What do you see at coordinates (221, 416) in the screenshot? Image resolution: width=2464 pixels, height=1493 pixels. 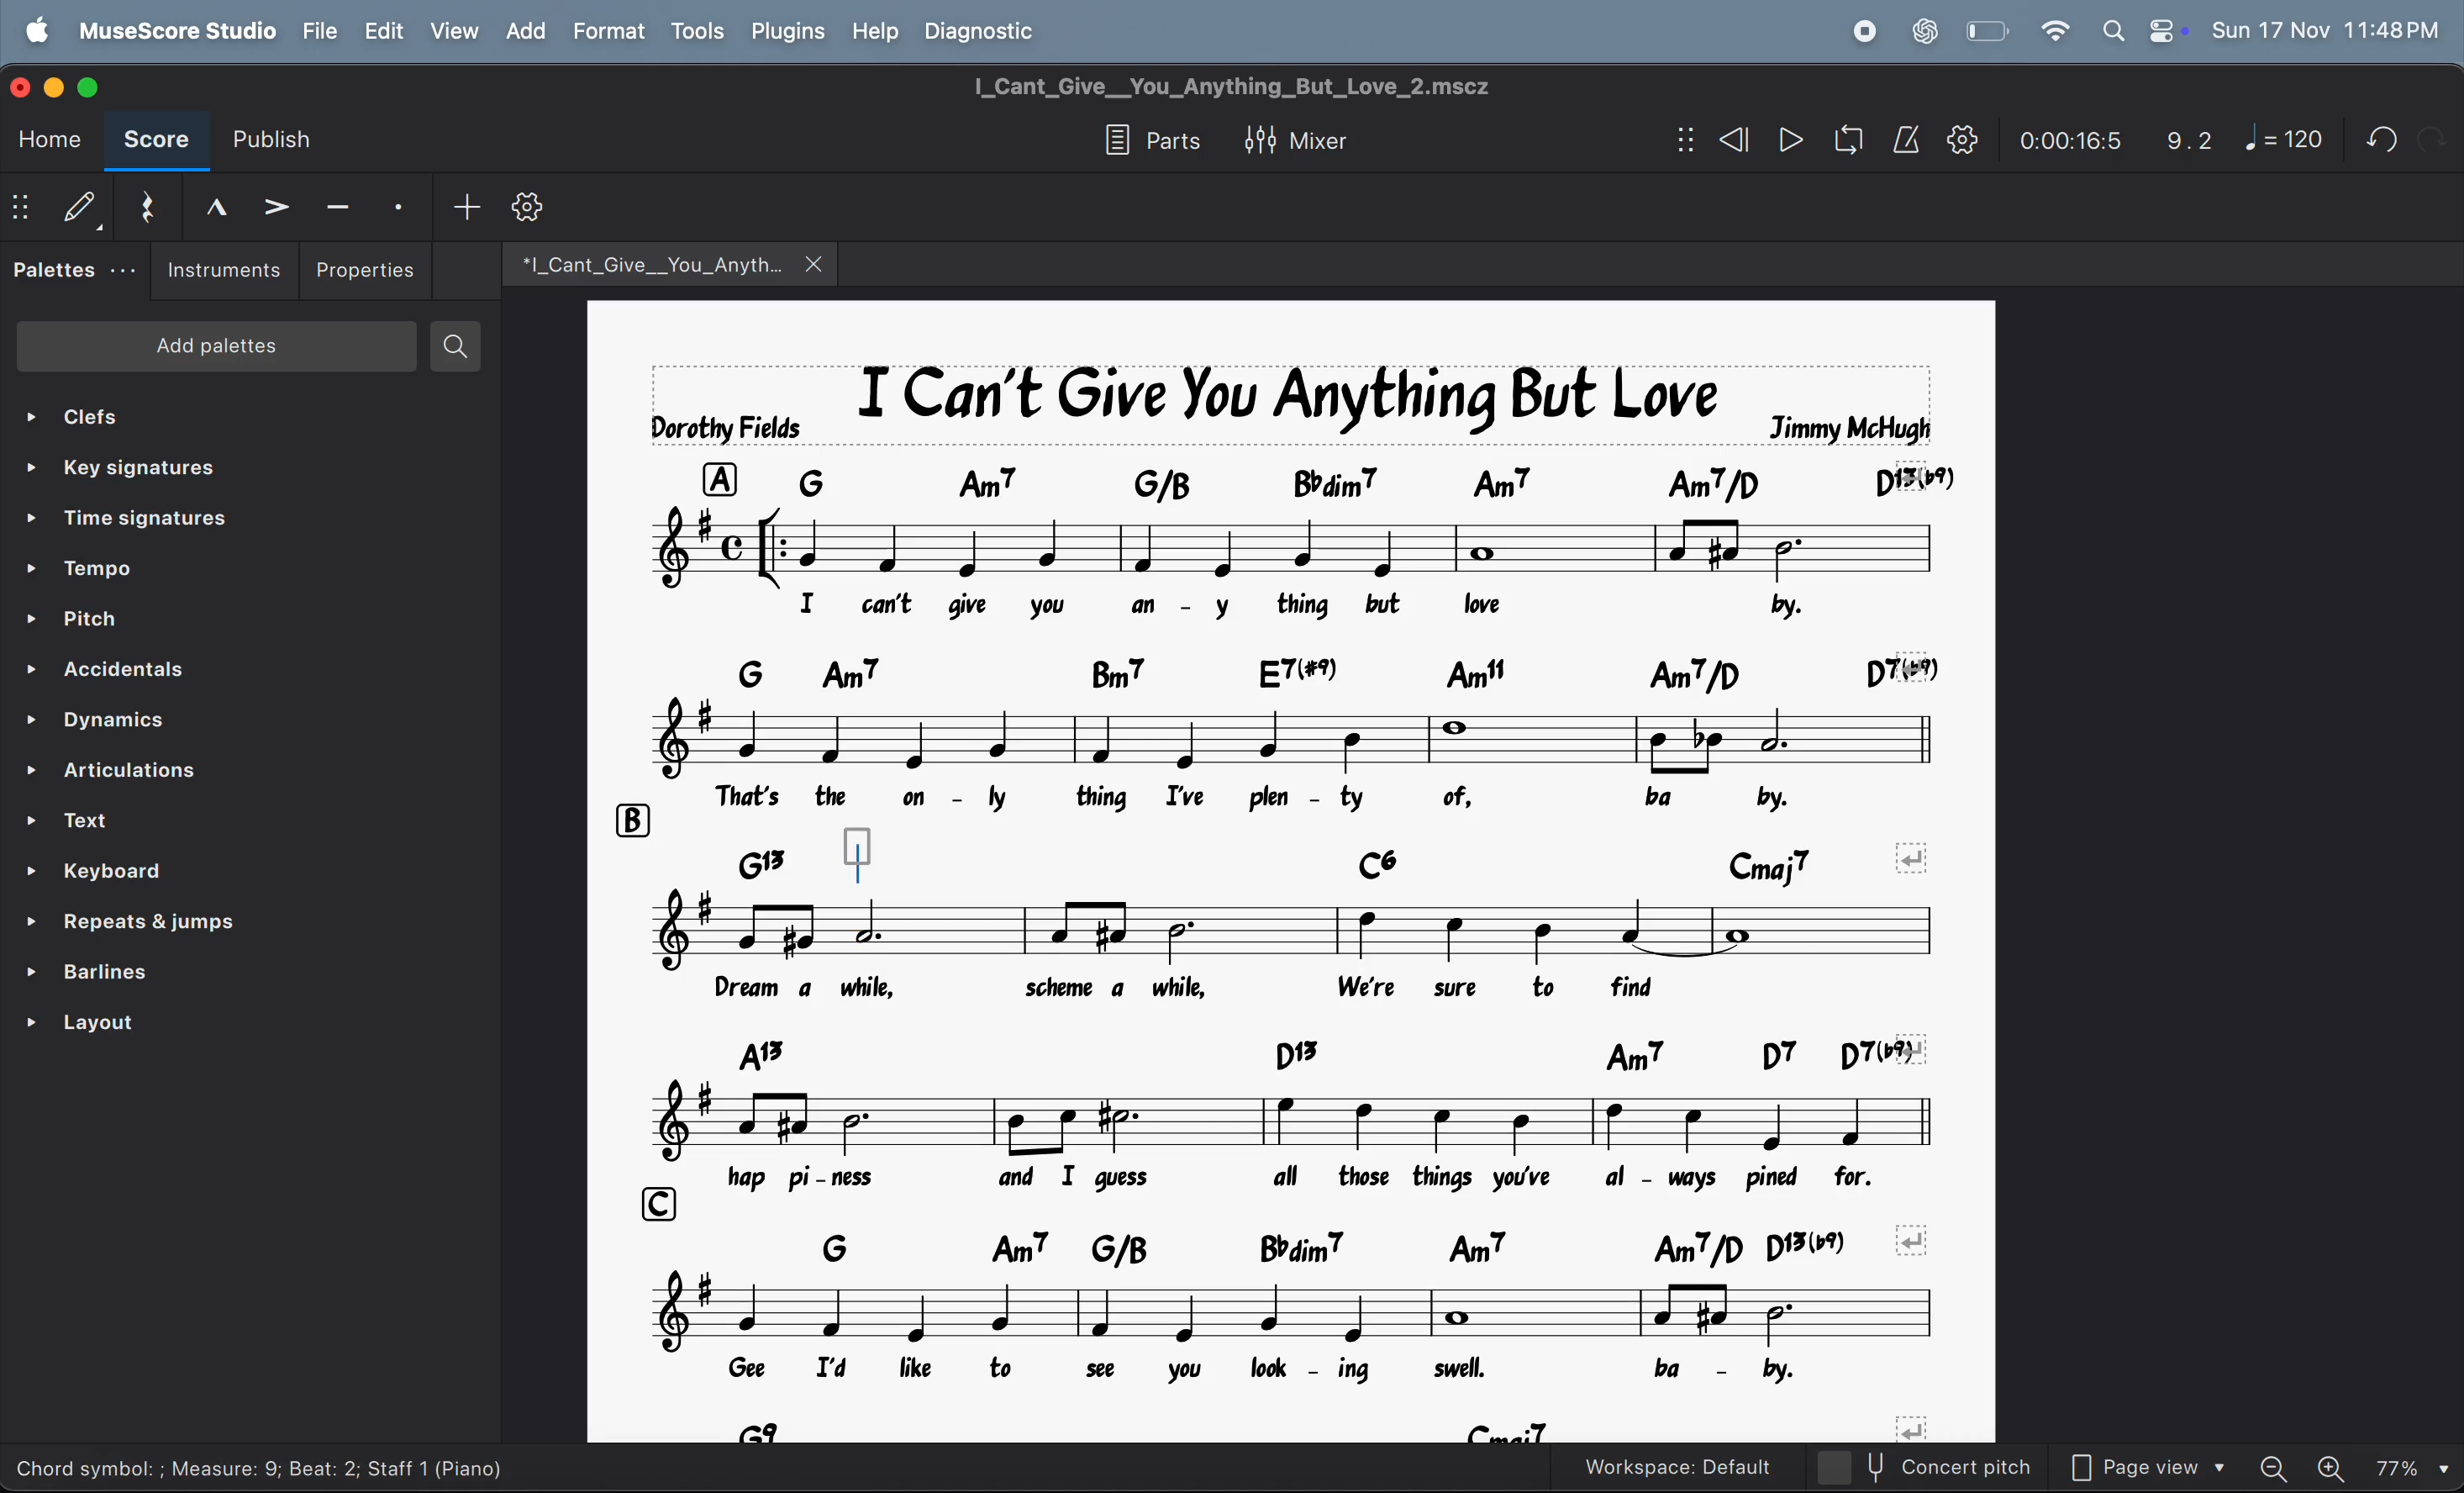 I see `clefs` at bounding box center [221, 416].